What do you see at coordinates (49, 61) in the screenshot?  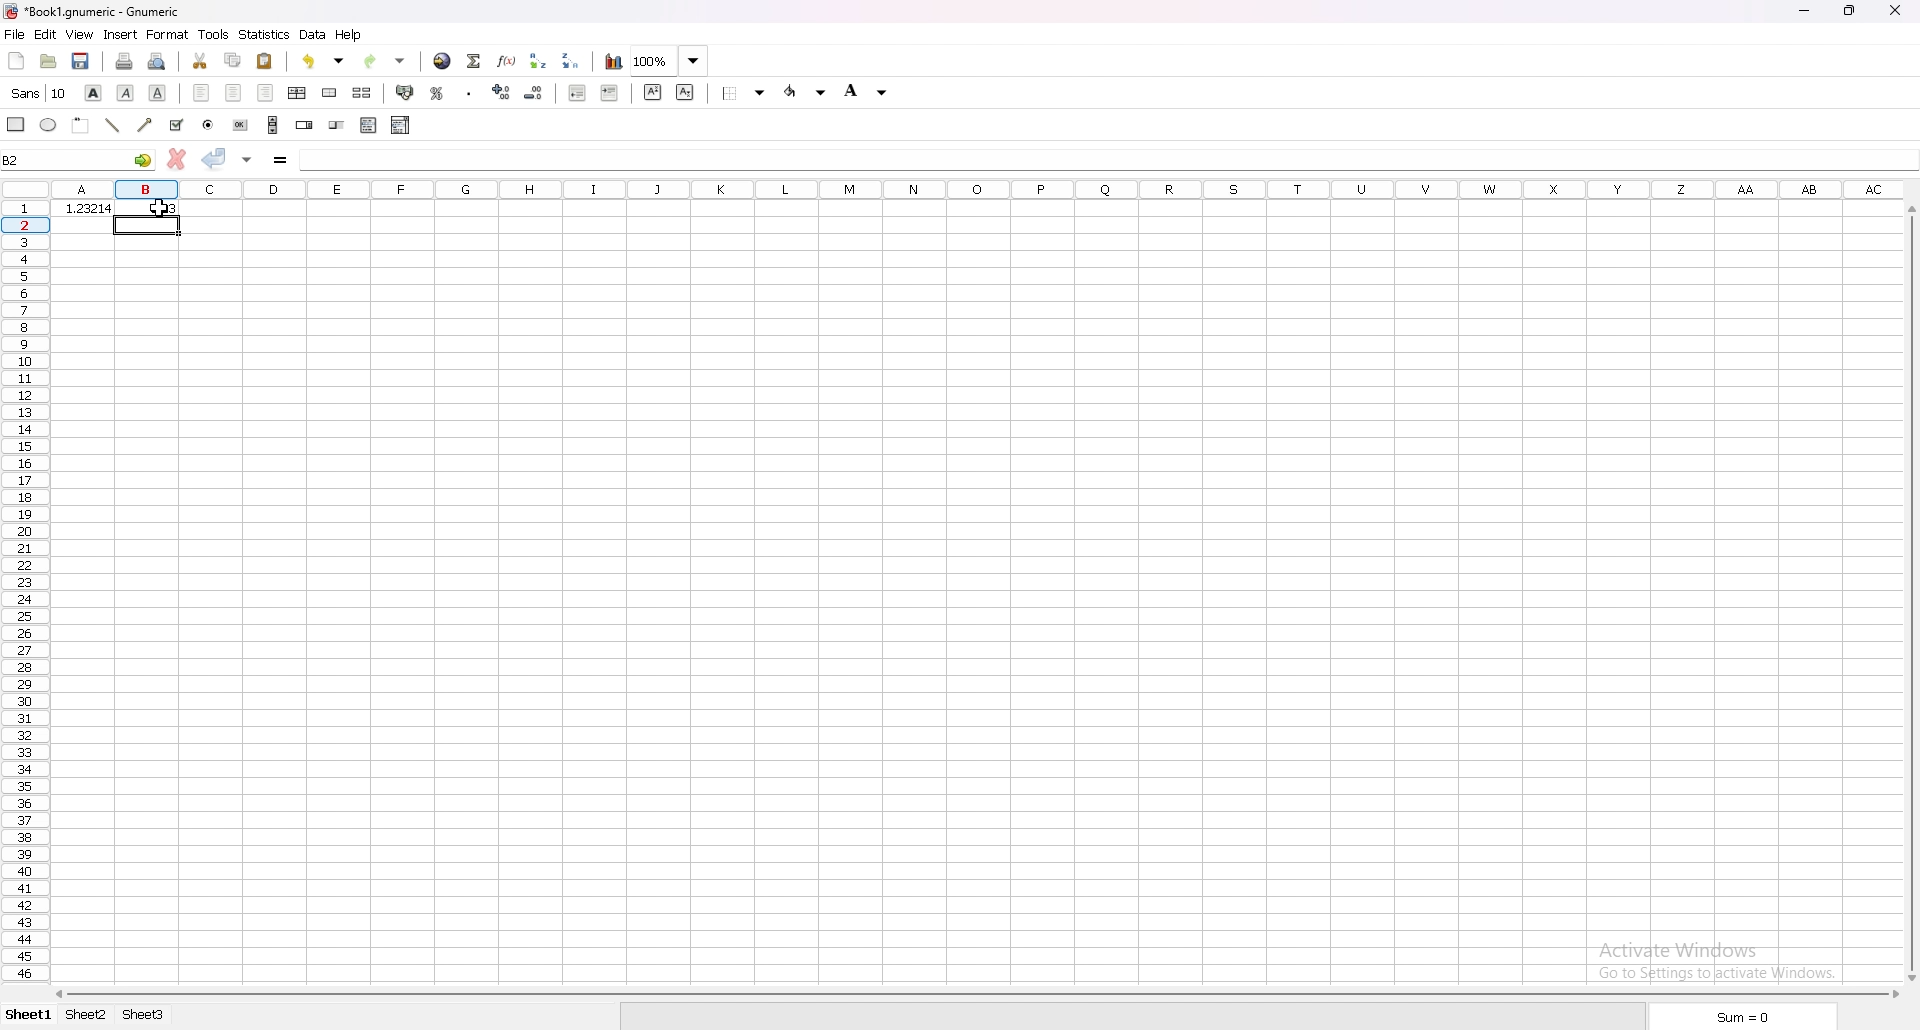 I see `open` at bounding box center [49, 61].